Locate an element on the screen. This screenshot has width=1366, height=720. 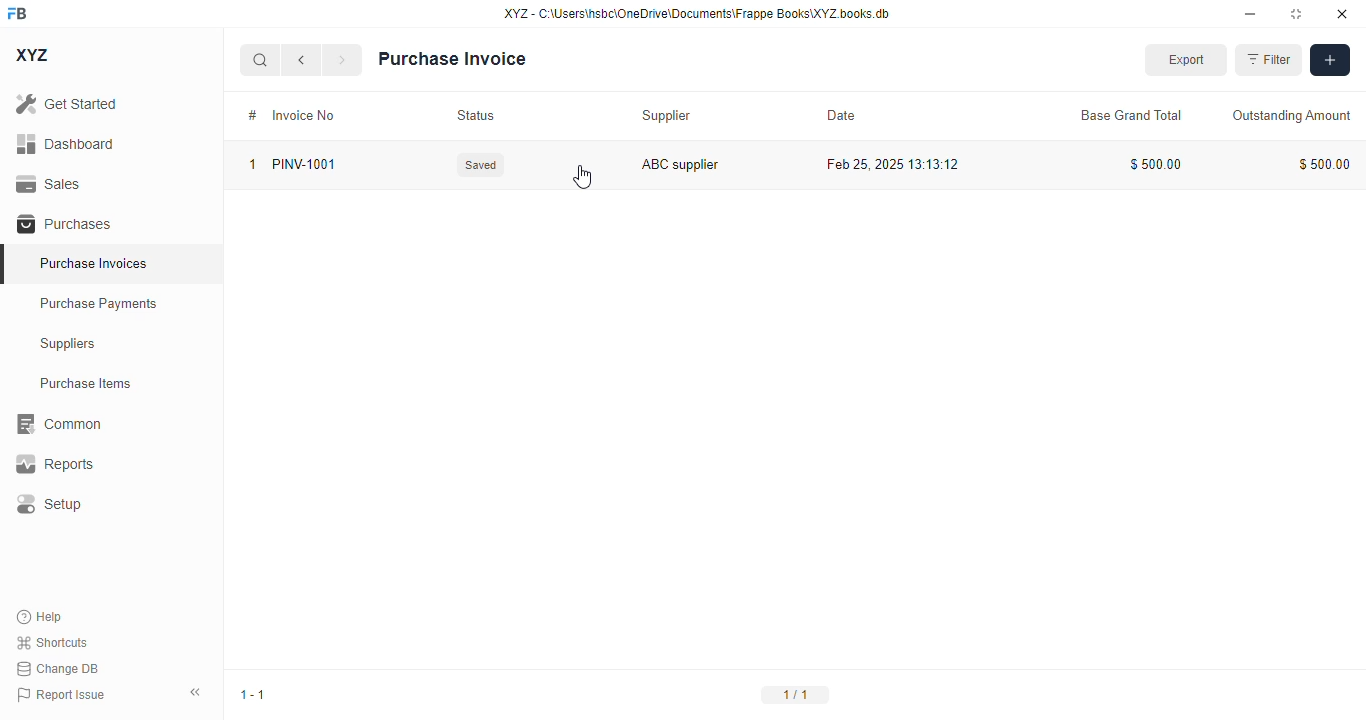
minimize is located at coordinates (1250, 13).